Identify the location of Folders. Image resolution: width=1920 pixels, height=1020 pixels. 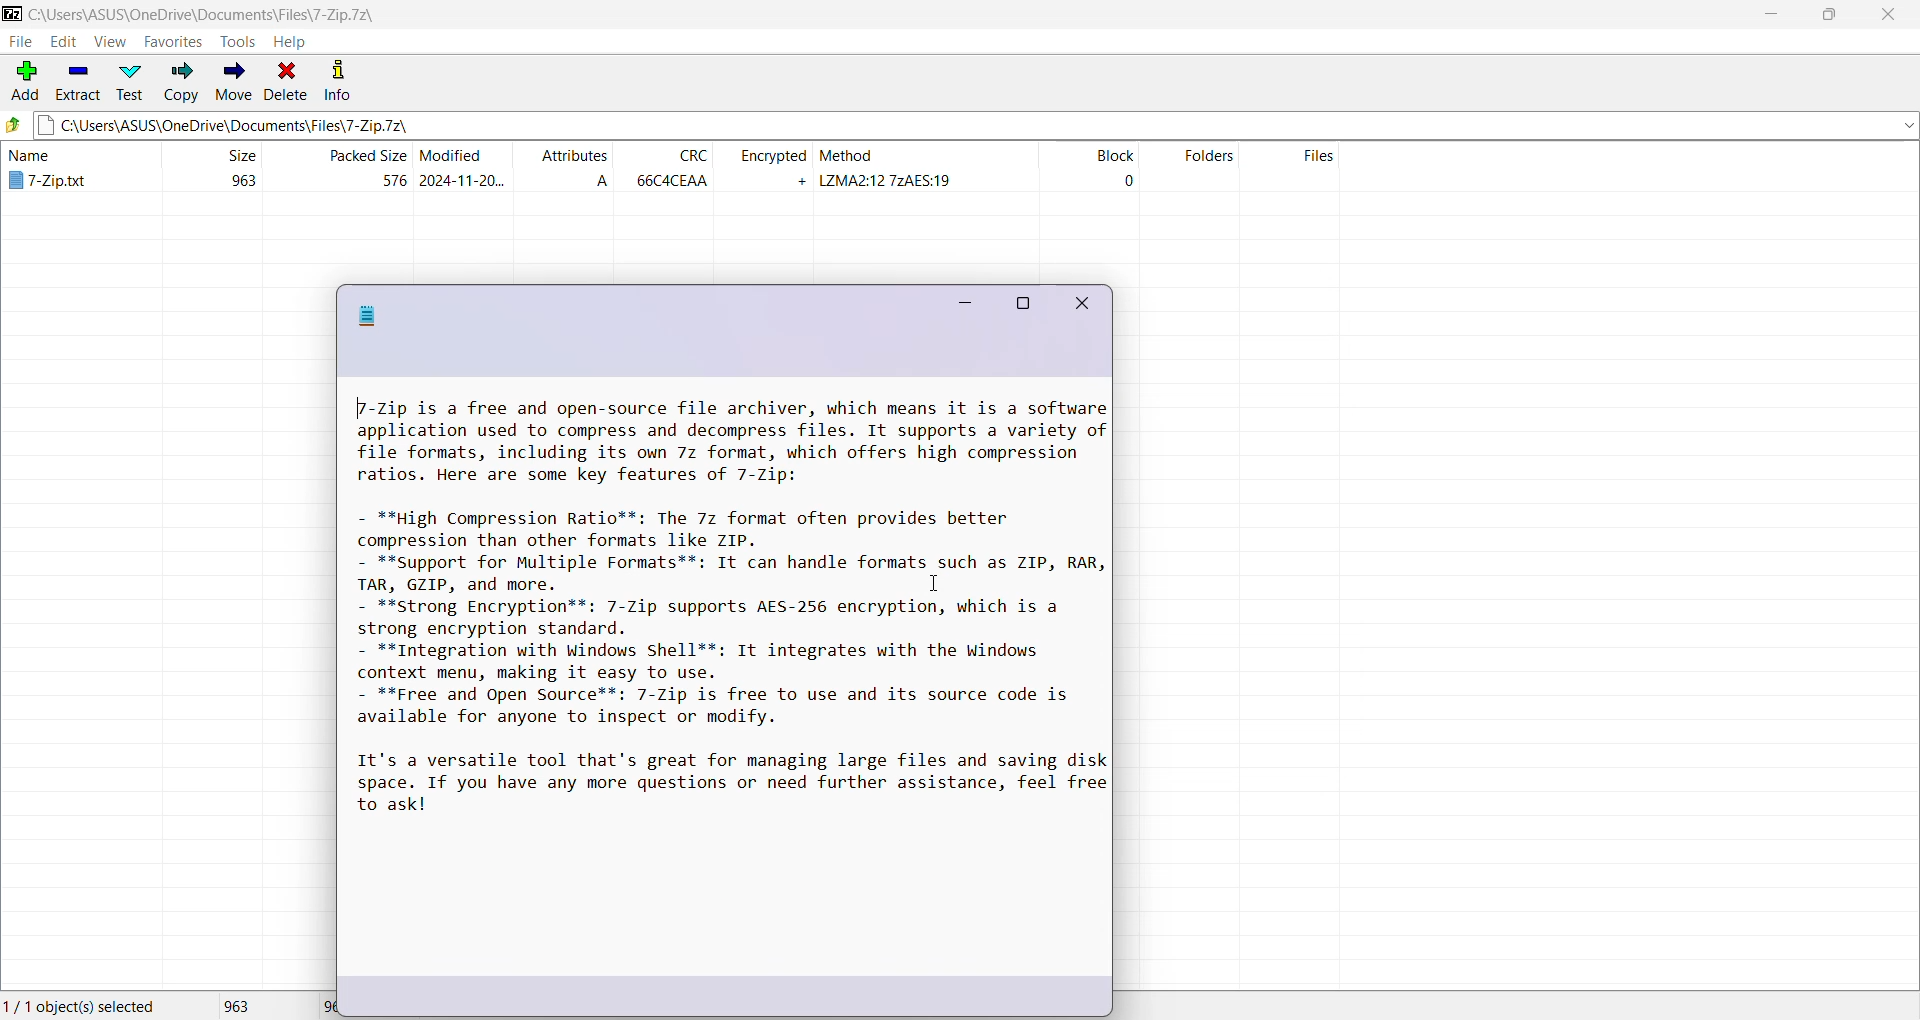
(1200, 169).